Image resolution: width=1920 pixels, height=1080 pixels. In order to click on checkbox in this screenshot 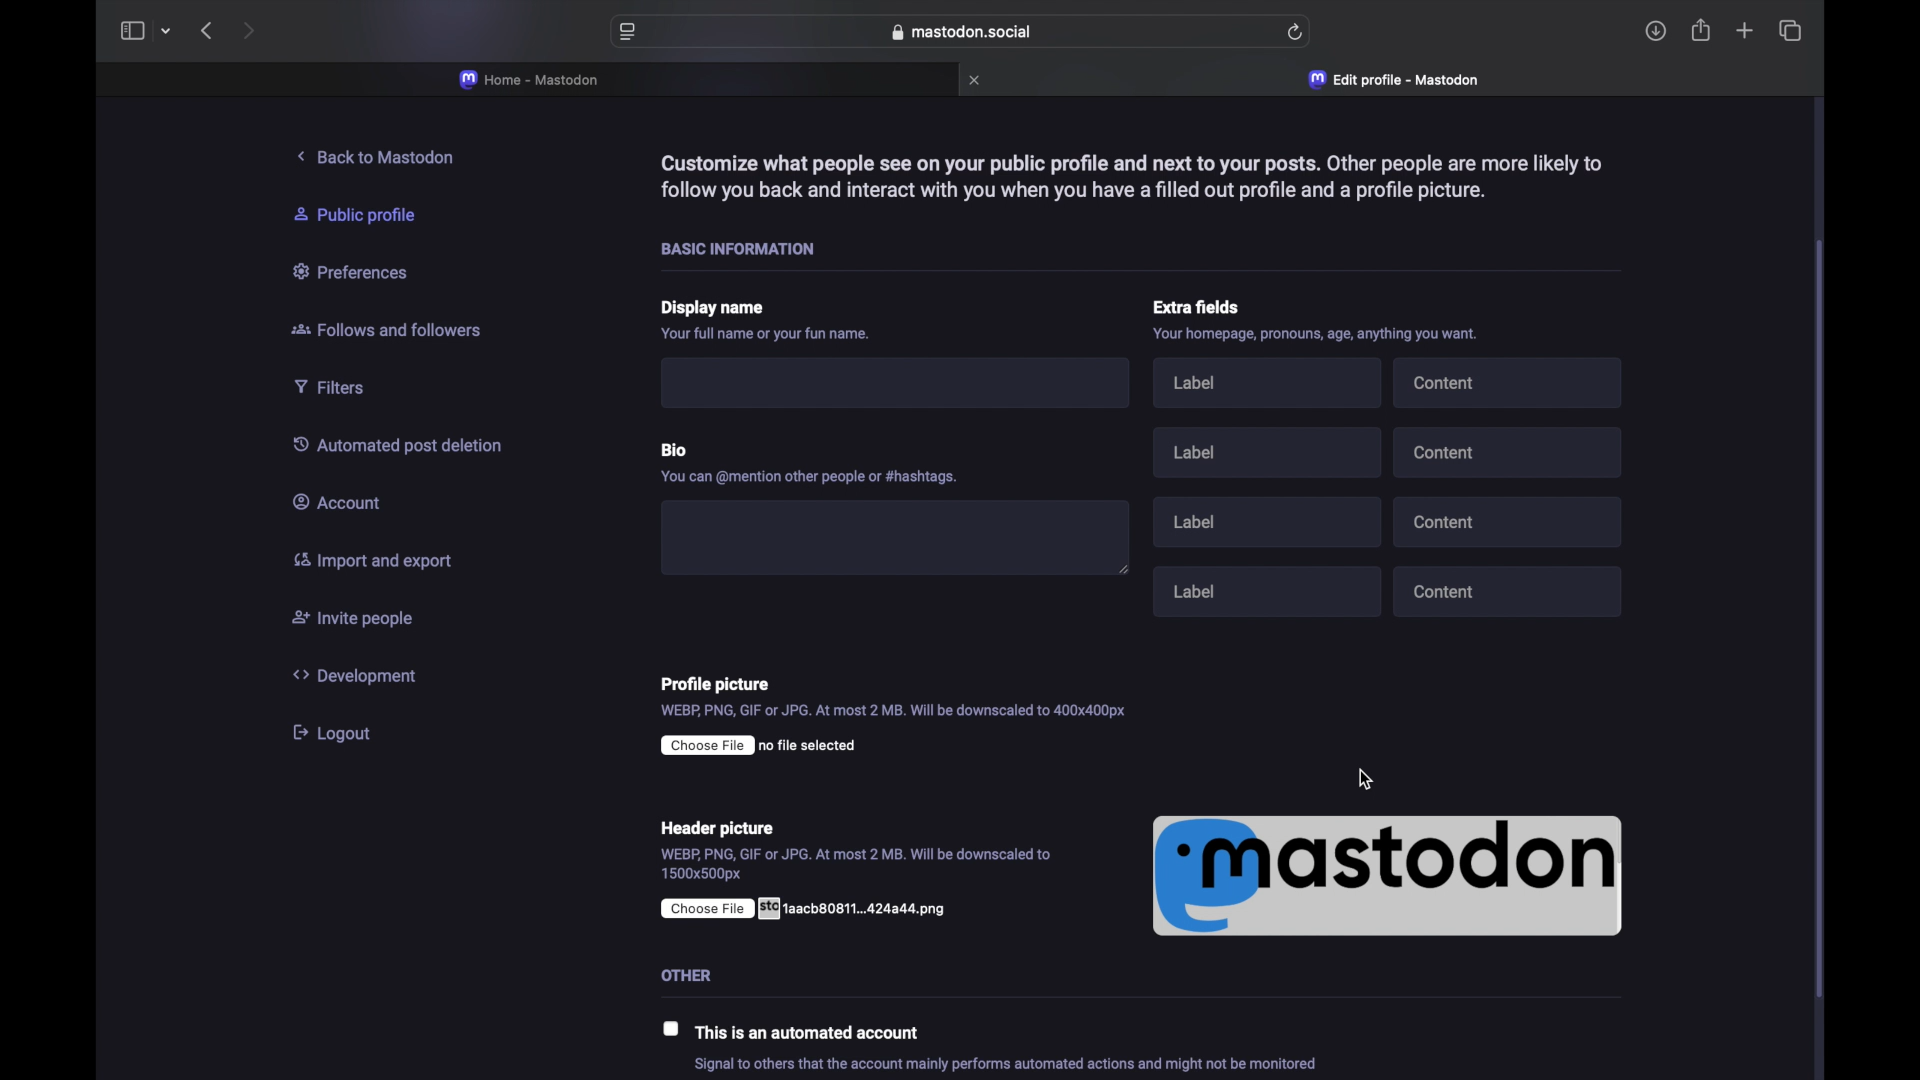, I will do `click(671, 1029)`.